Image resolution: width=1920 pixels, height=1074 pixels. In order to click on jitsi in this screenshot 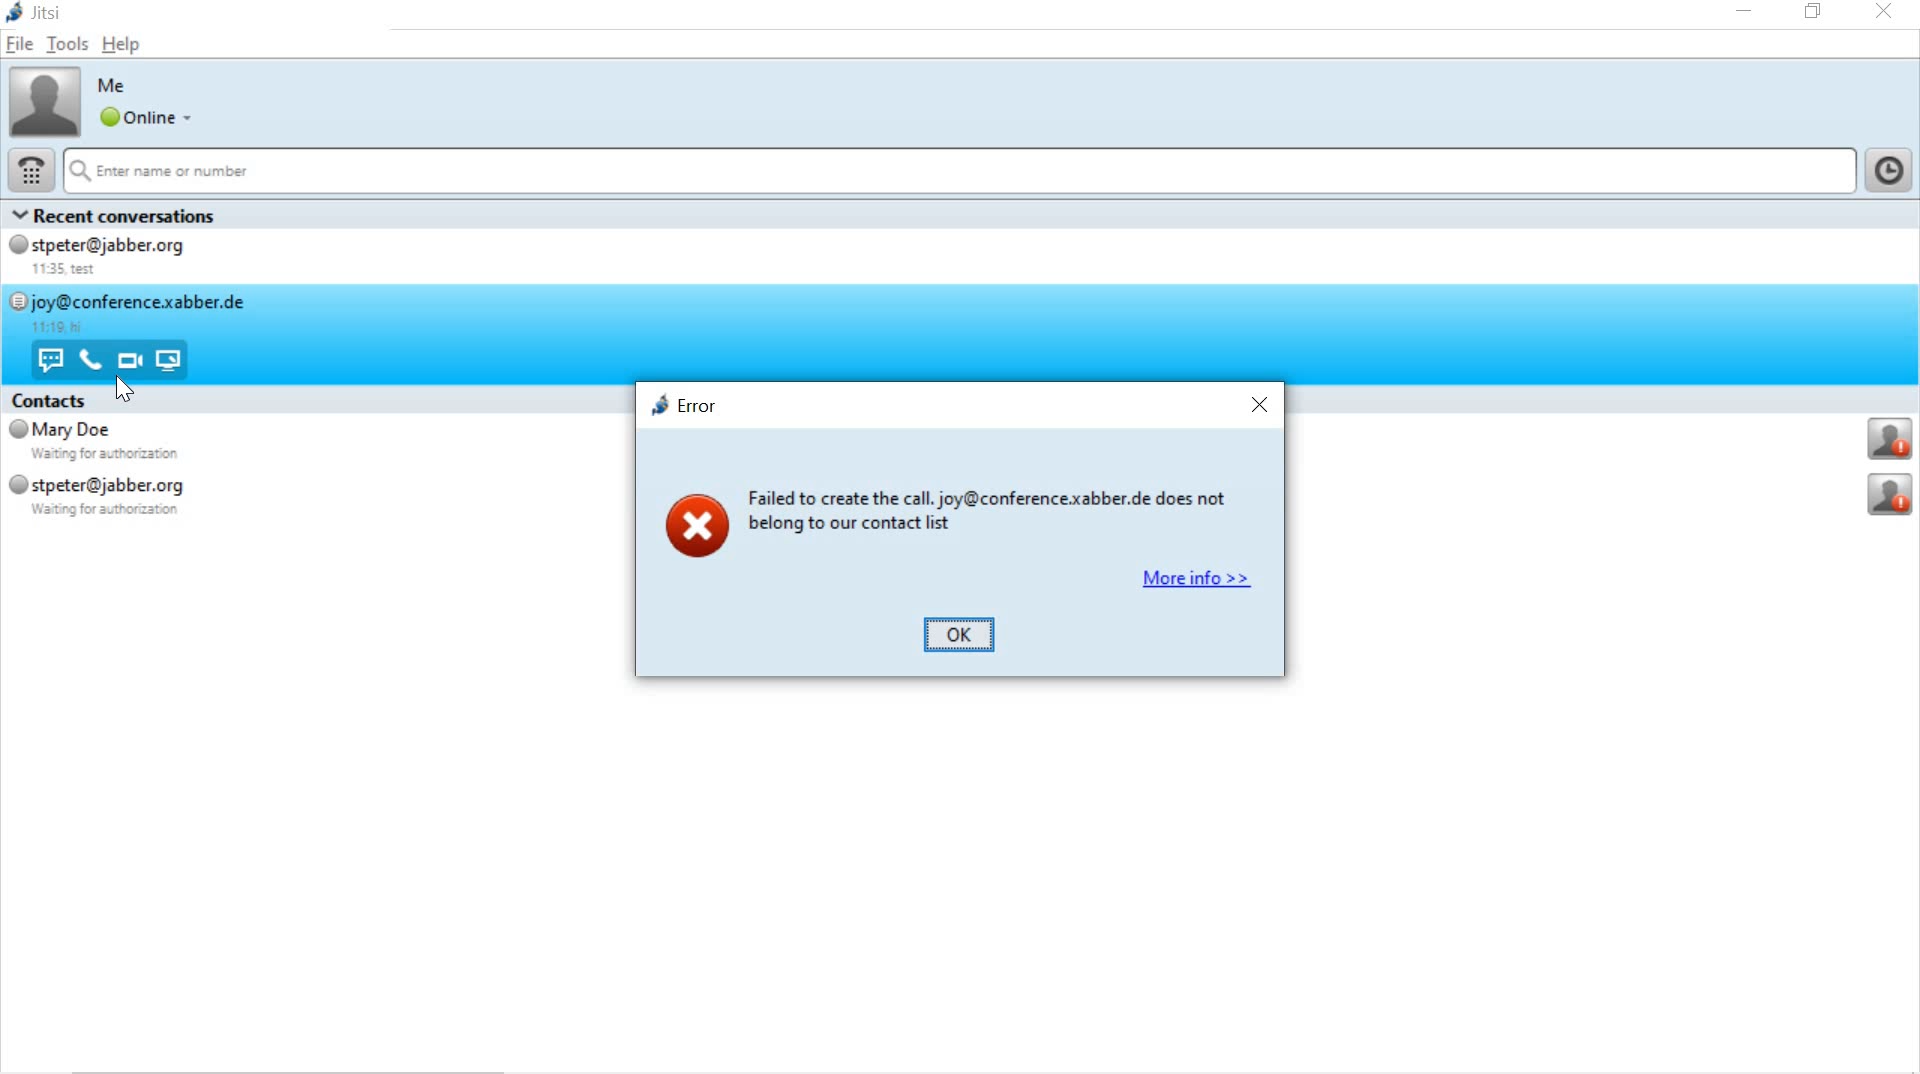, I will do `click(39, 15)`.